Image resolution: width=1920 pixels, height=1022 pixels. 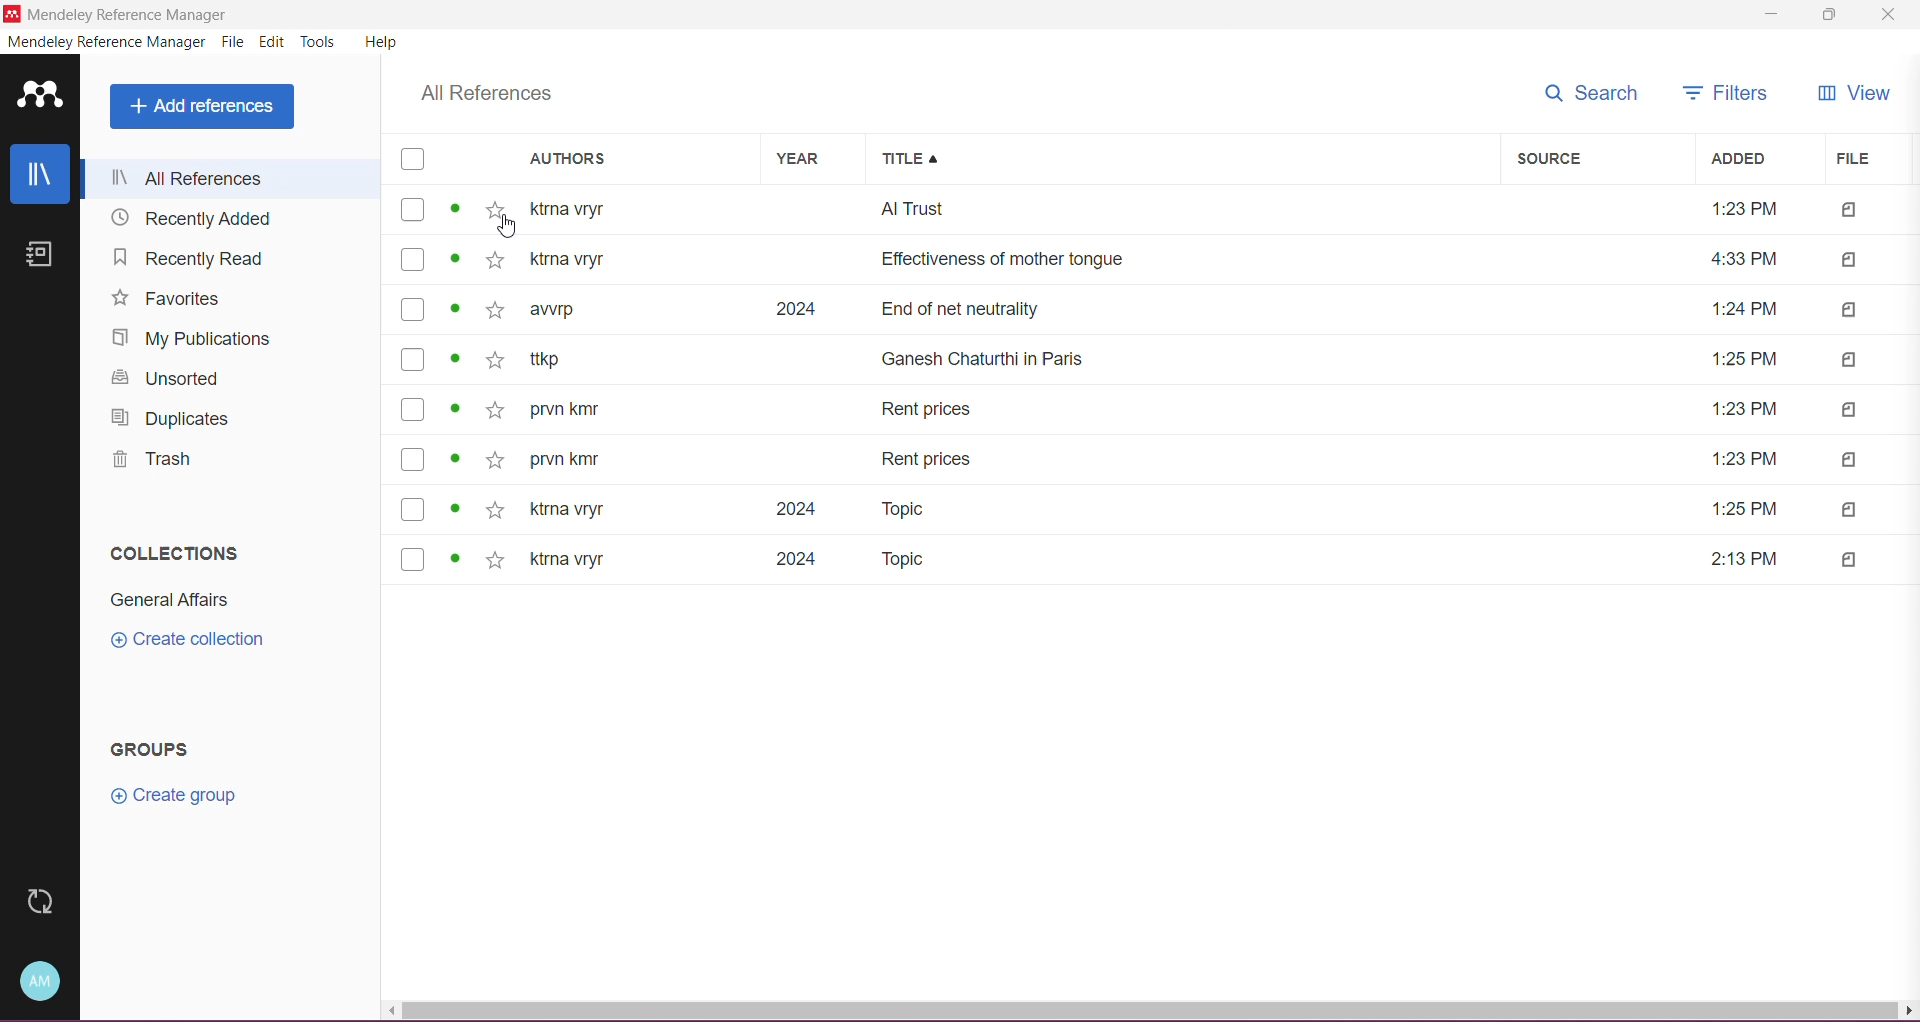 What do you see at coordinates (273, 43) in the screenshot?
I see `Edit` at bounding box center [273, 43].